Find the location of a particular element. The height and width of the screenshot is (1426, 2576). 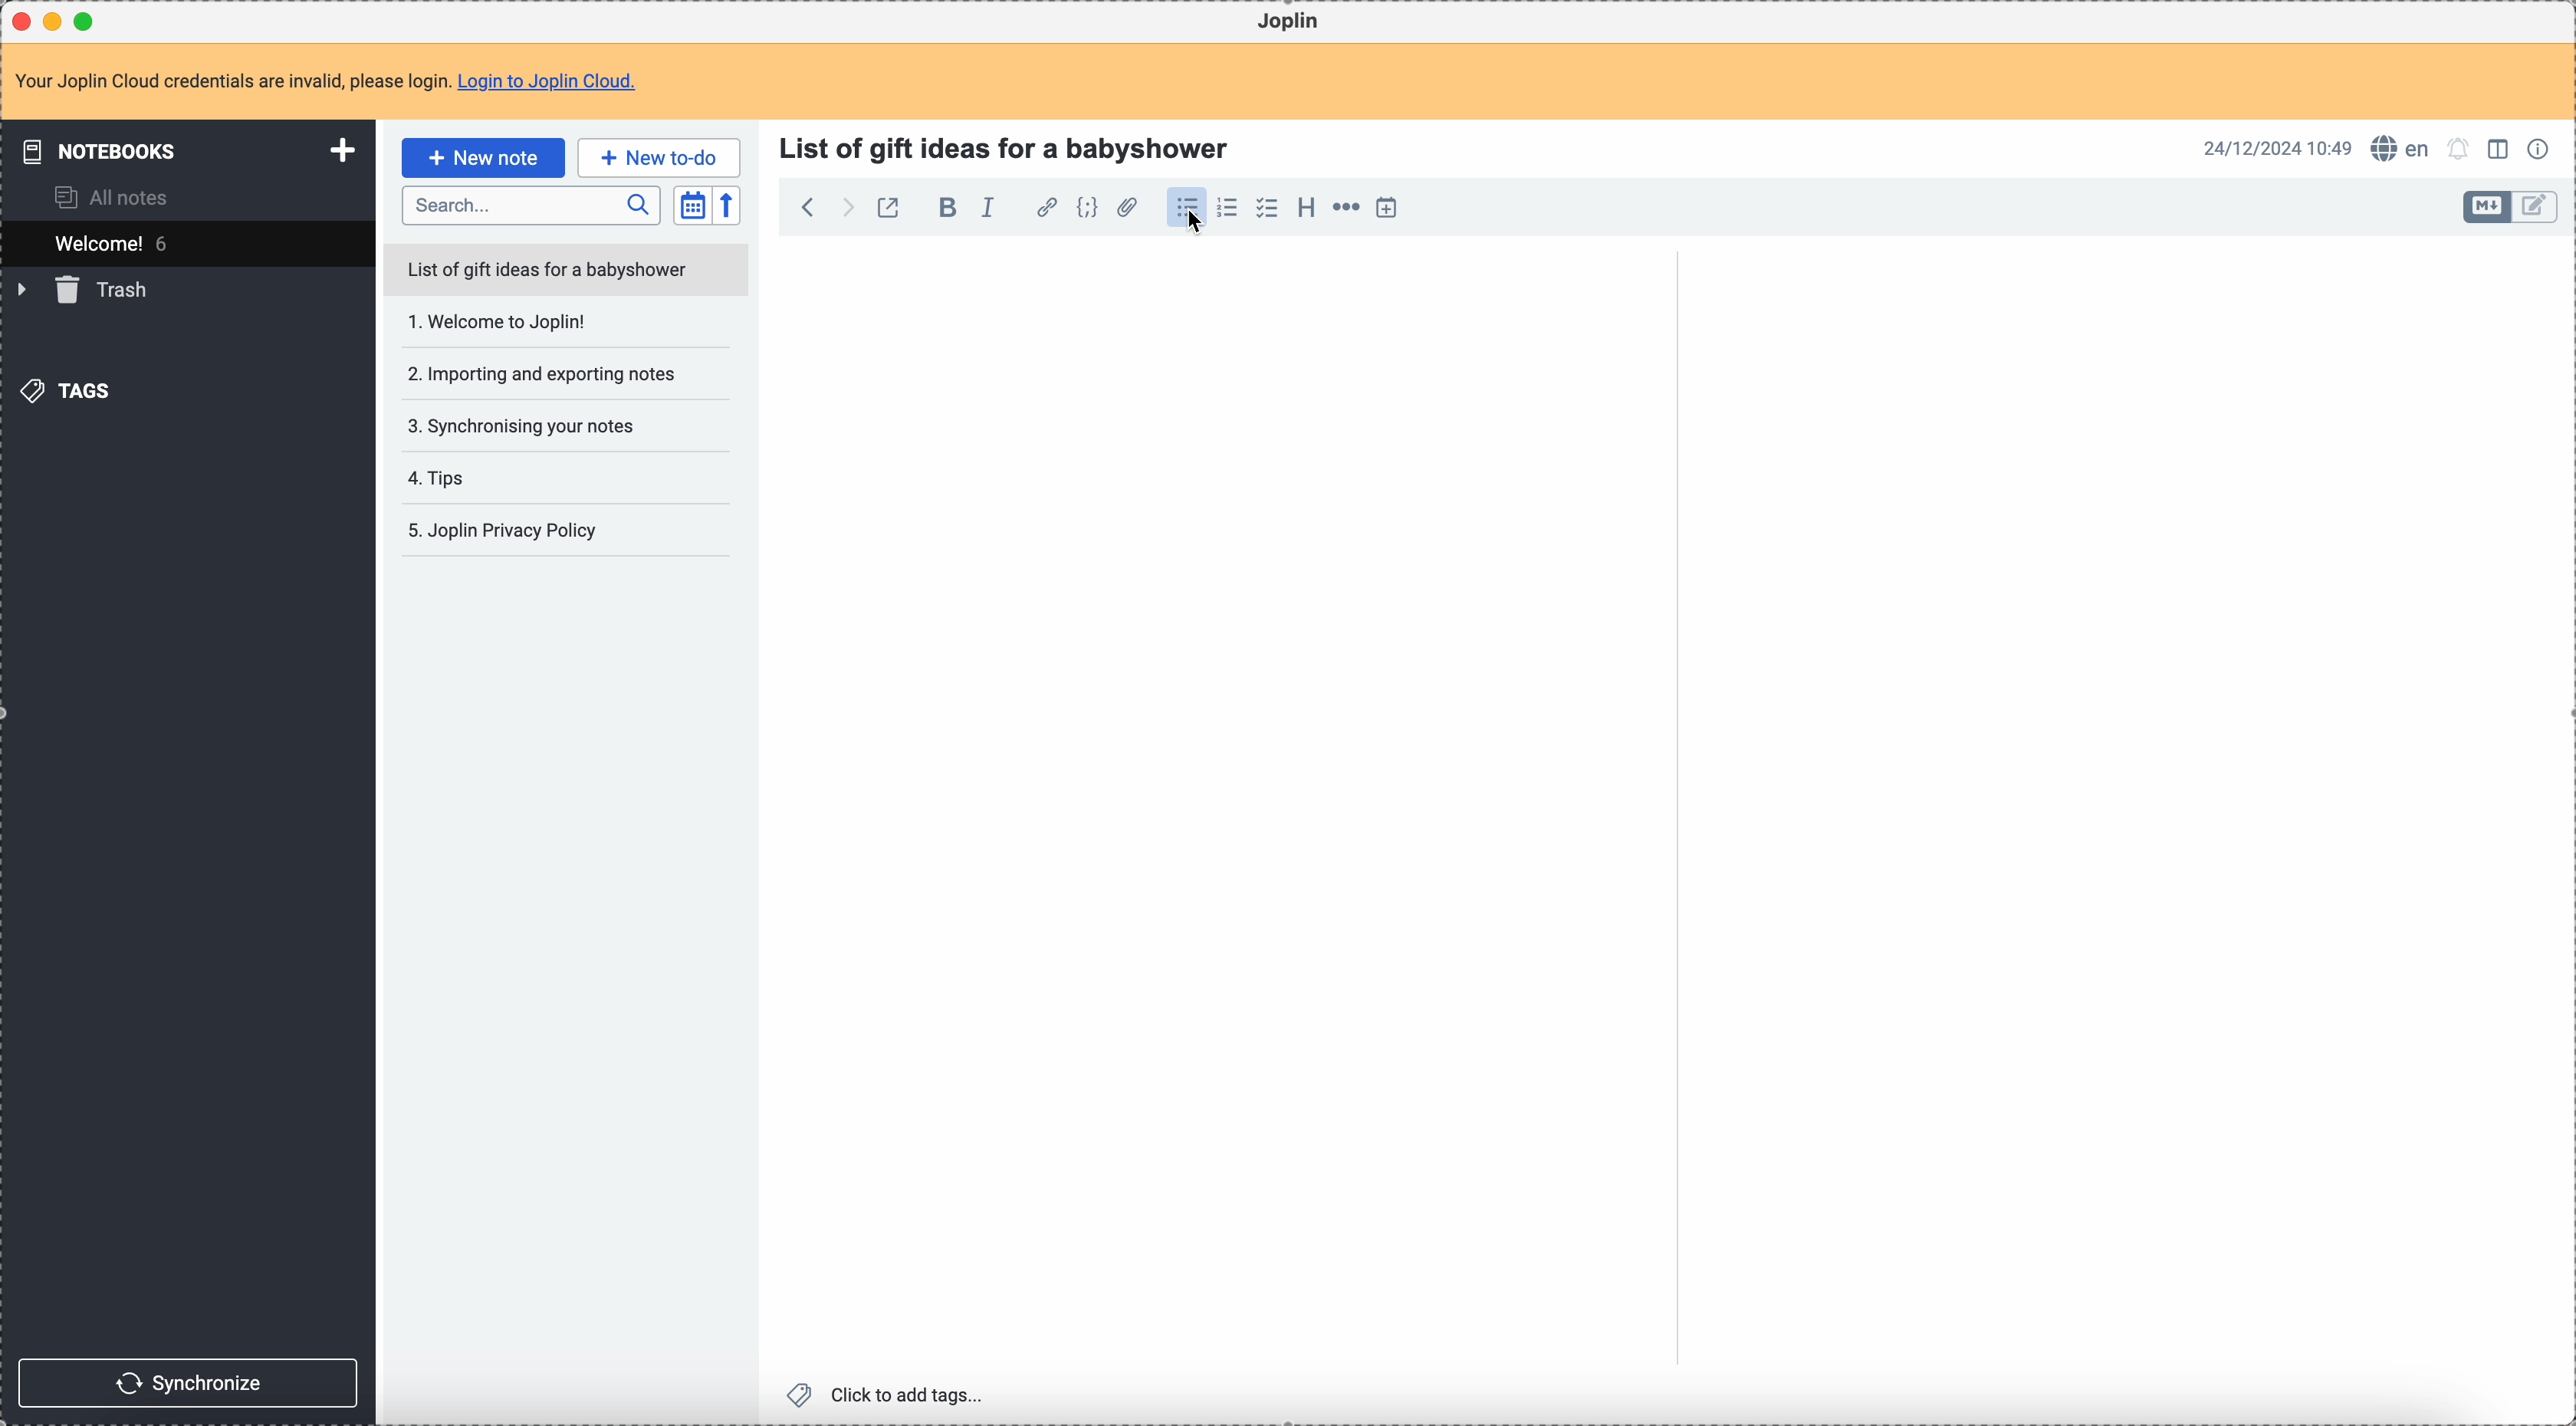

heading is located at coordinates (1306, 212).